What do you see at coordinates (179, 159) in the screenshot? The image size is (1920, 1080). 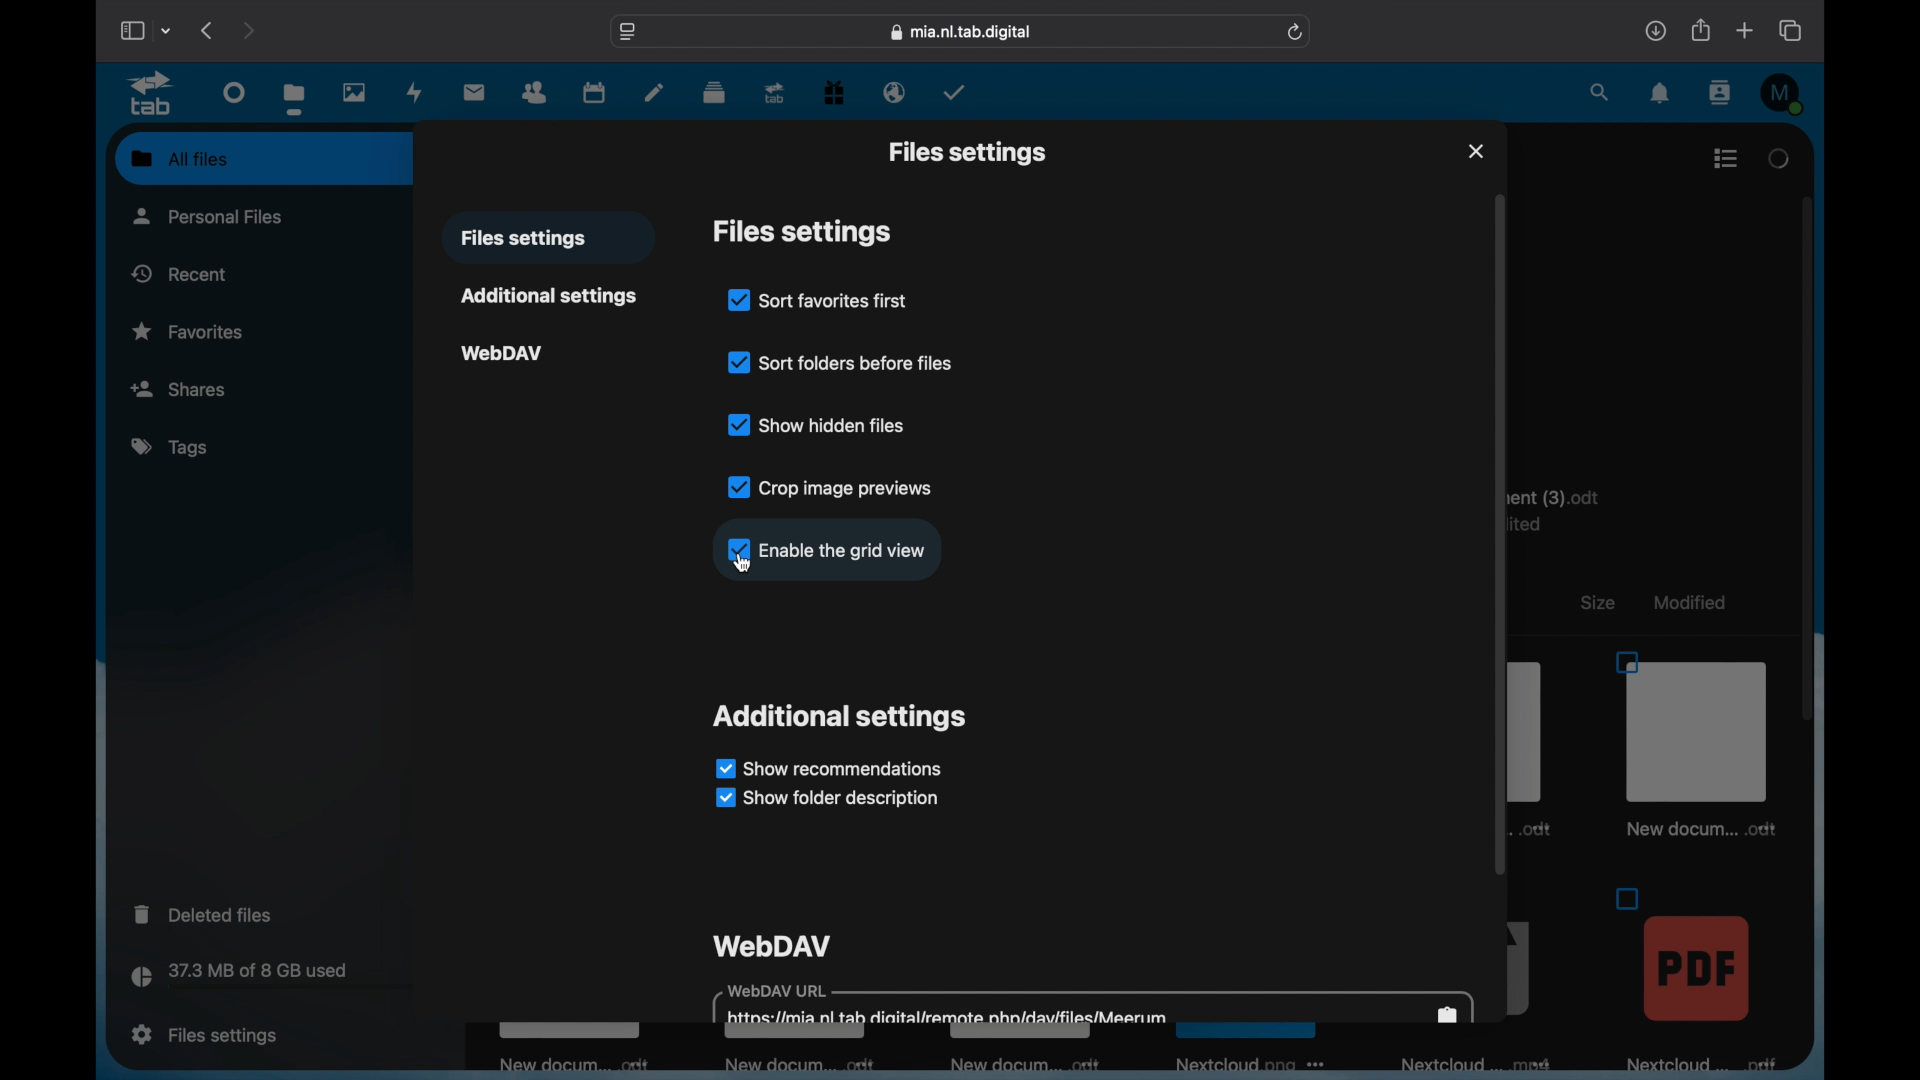 I see `all fiels` at bounding box center [179, 159].